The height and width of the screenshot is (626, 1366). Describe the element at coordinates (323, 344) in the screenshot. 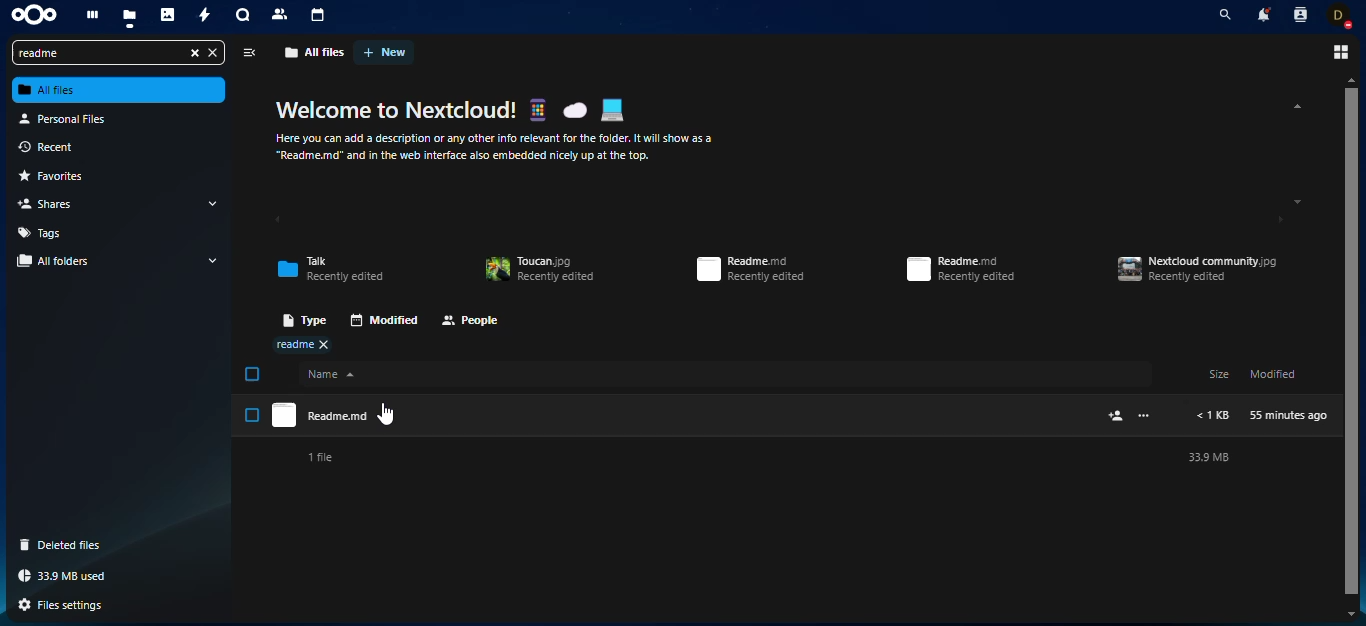

I see `Close` at that location.